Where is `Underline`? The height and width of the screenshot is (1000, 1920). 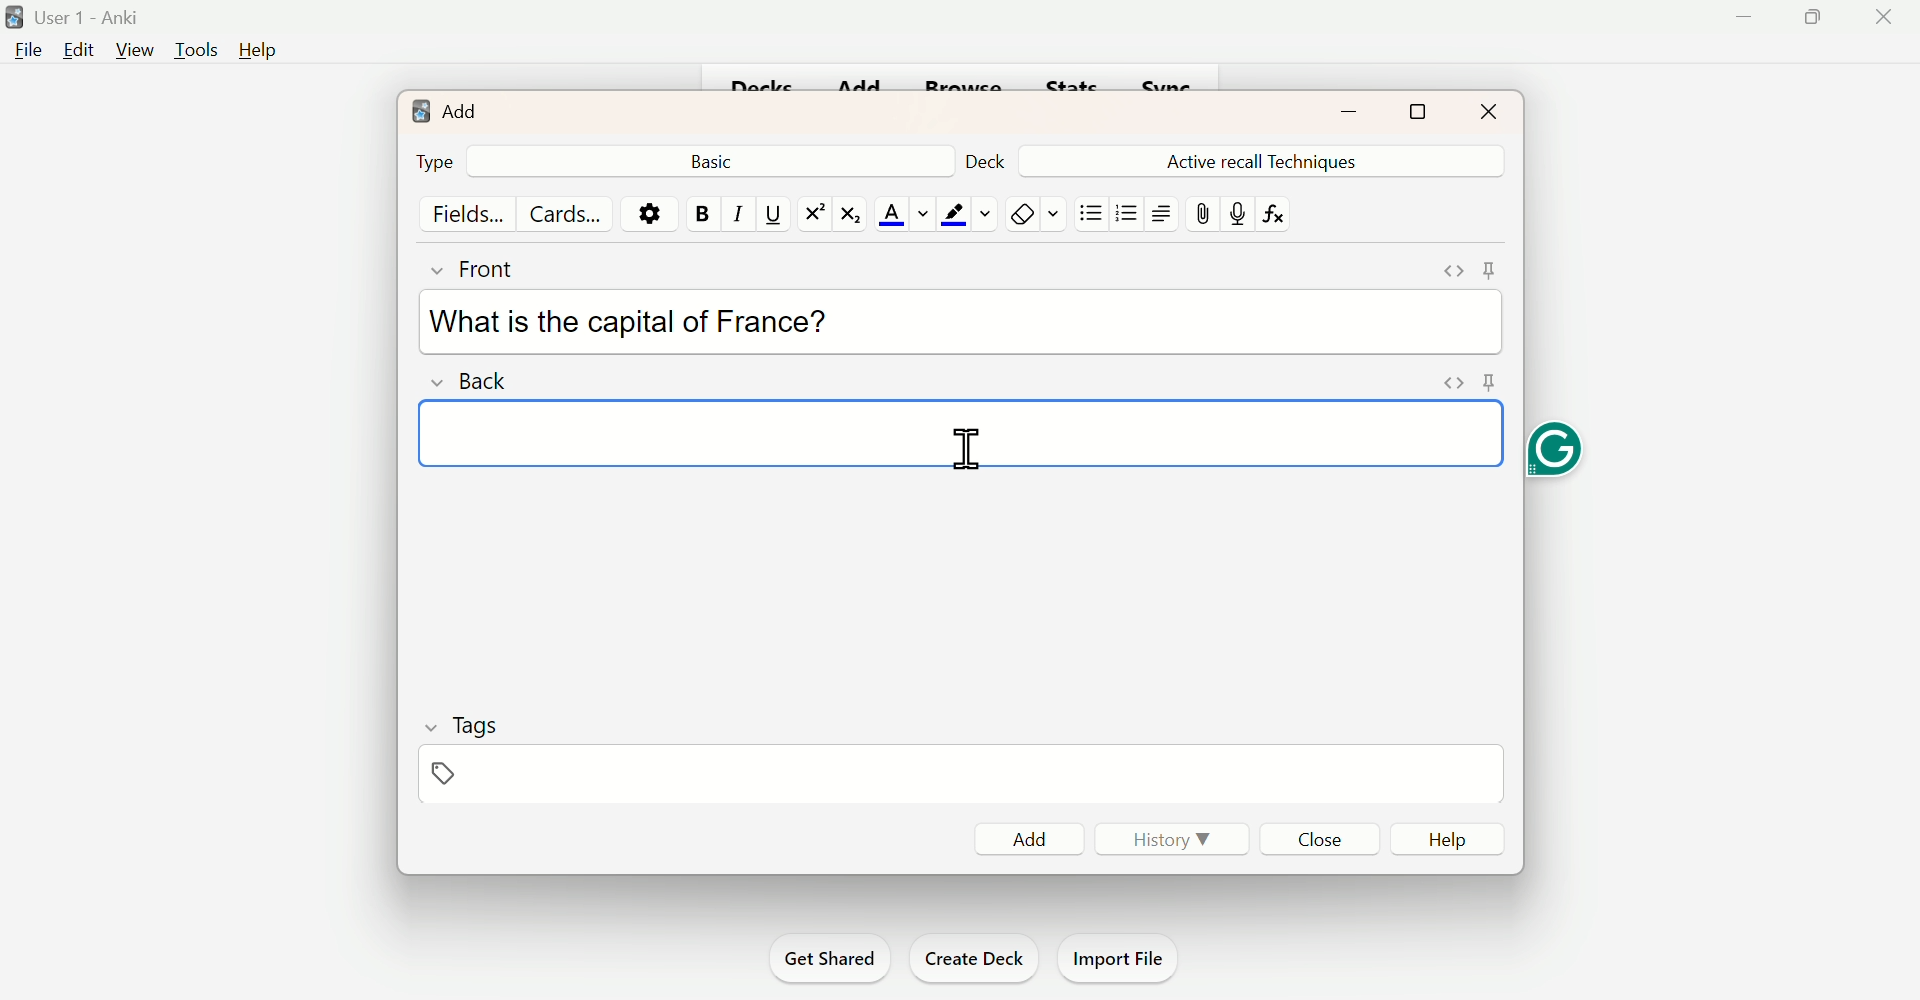
Underline is located at coordinates (773, 216).